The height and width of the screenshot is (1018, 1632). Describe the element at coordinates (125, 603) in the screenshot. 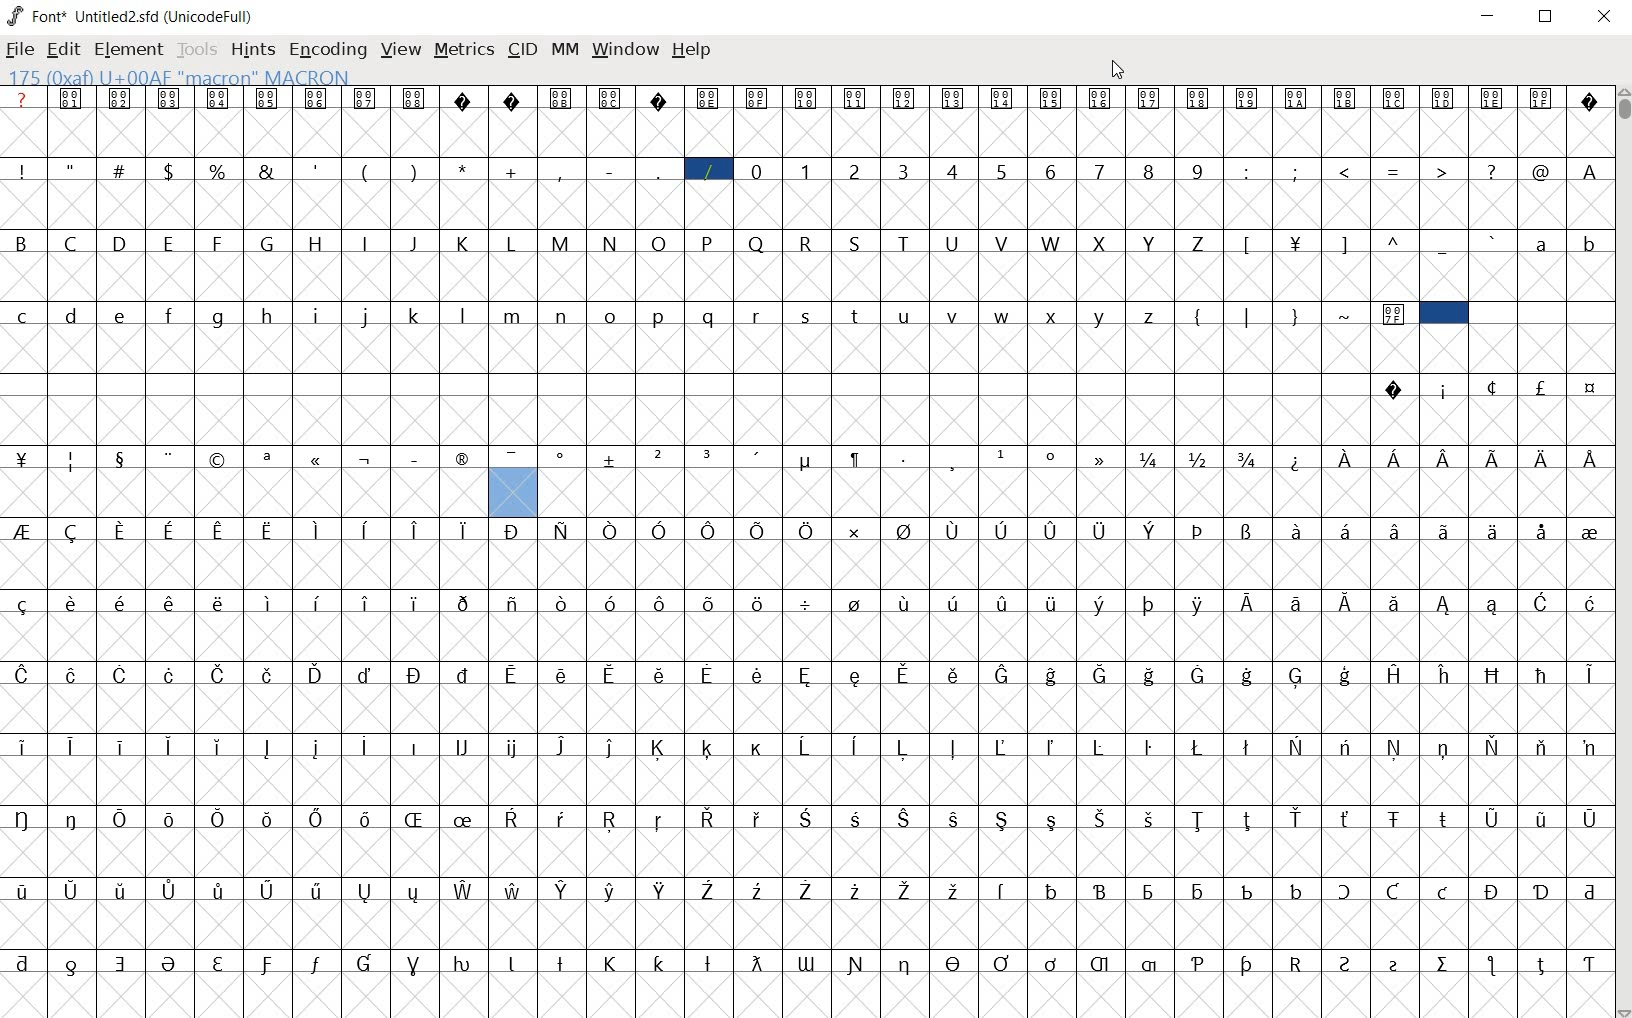

I see `Symbol` at that location.